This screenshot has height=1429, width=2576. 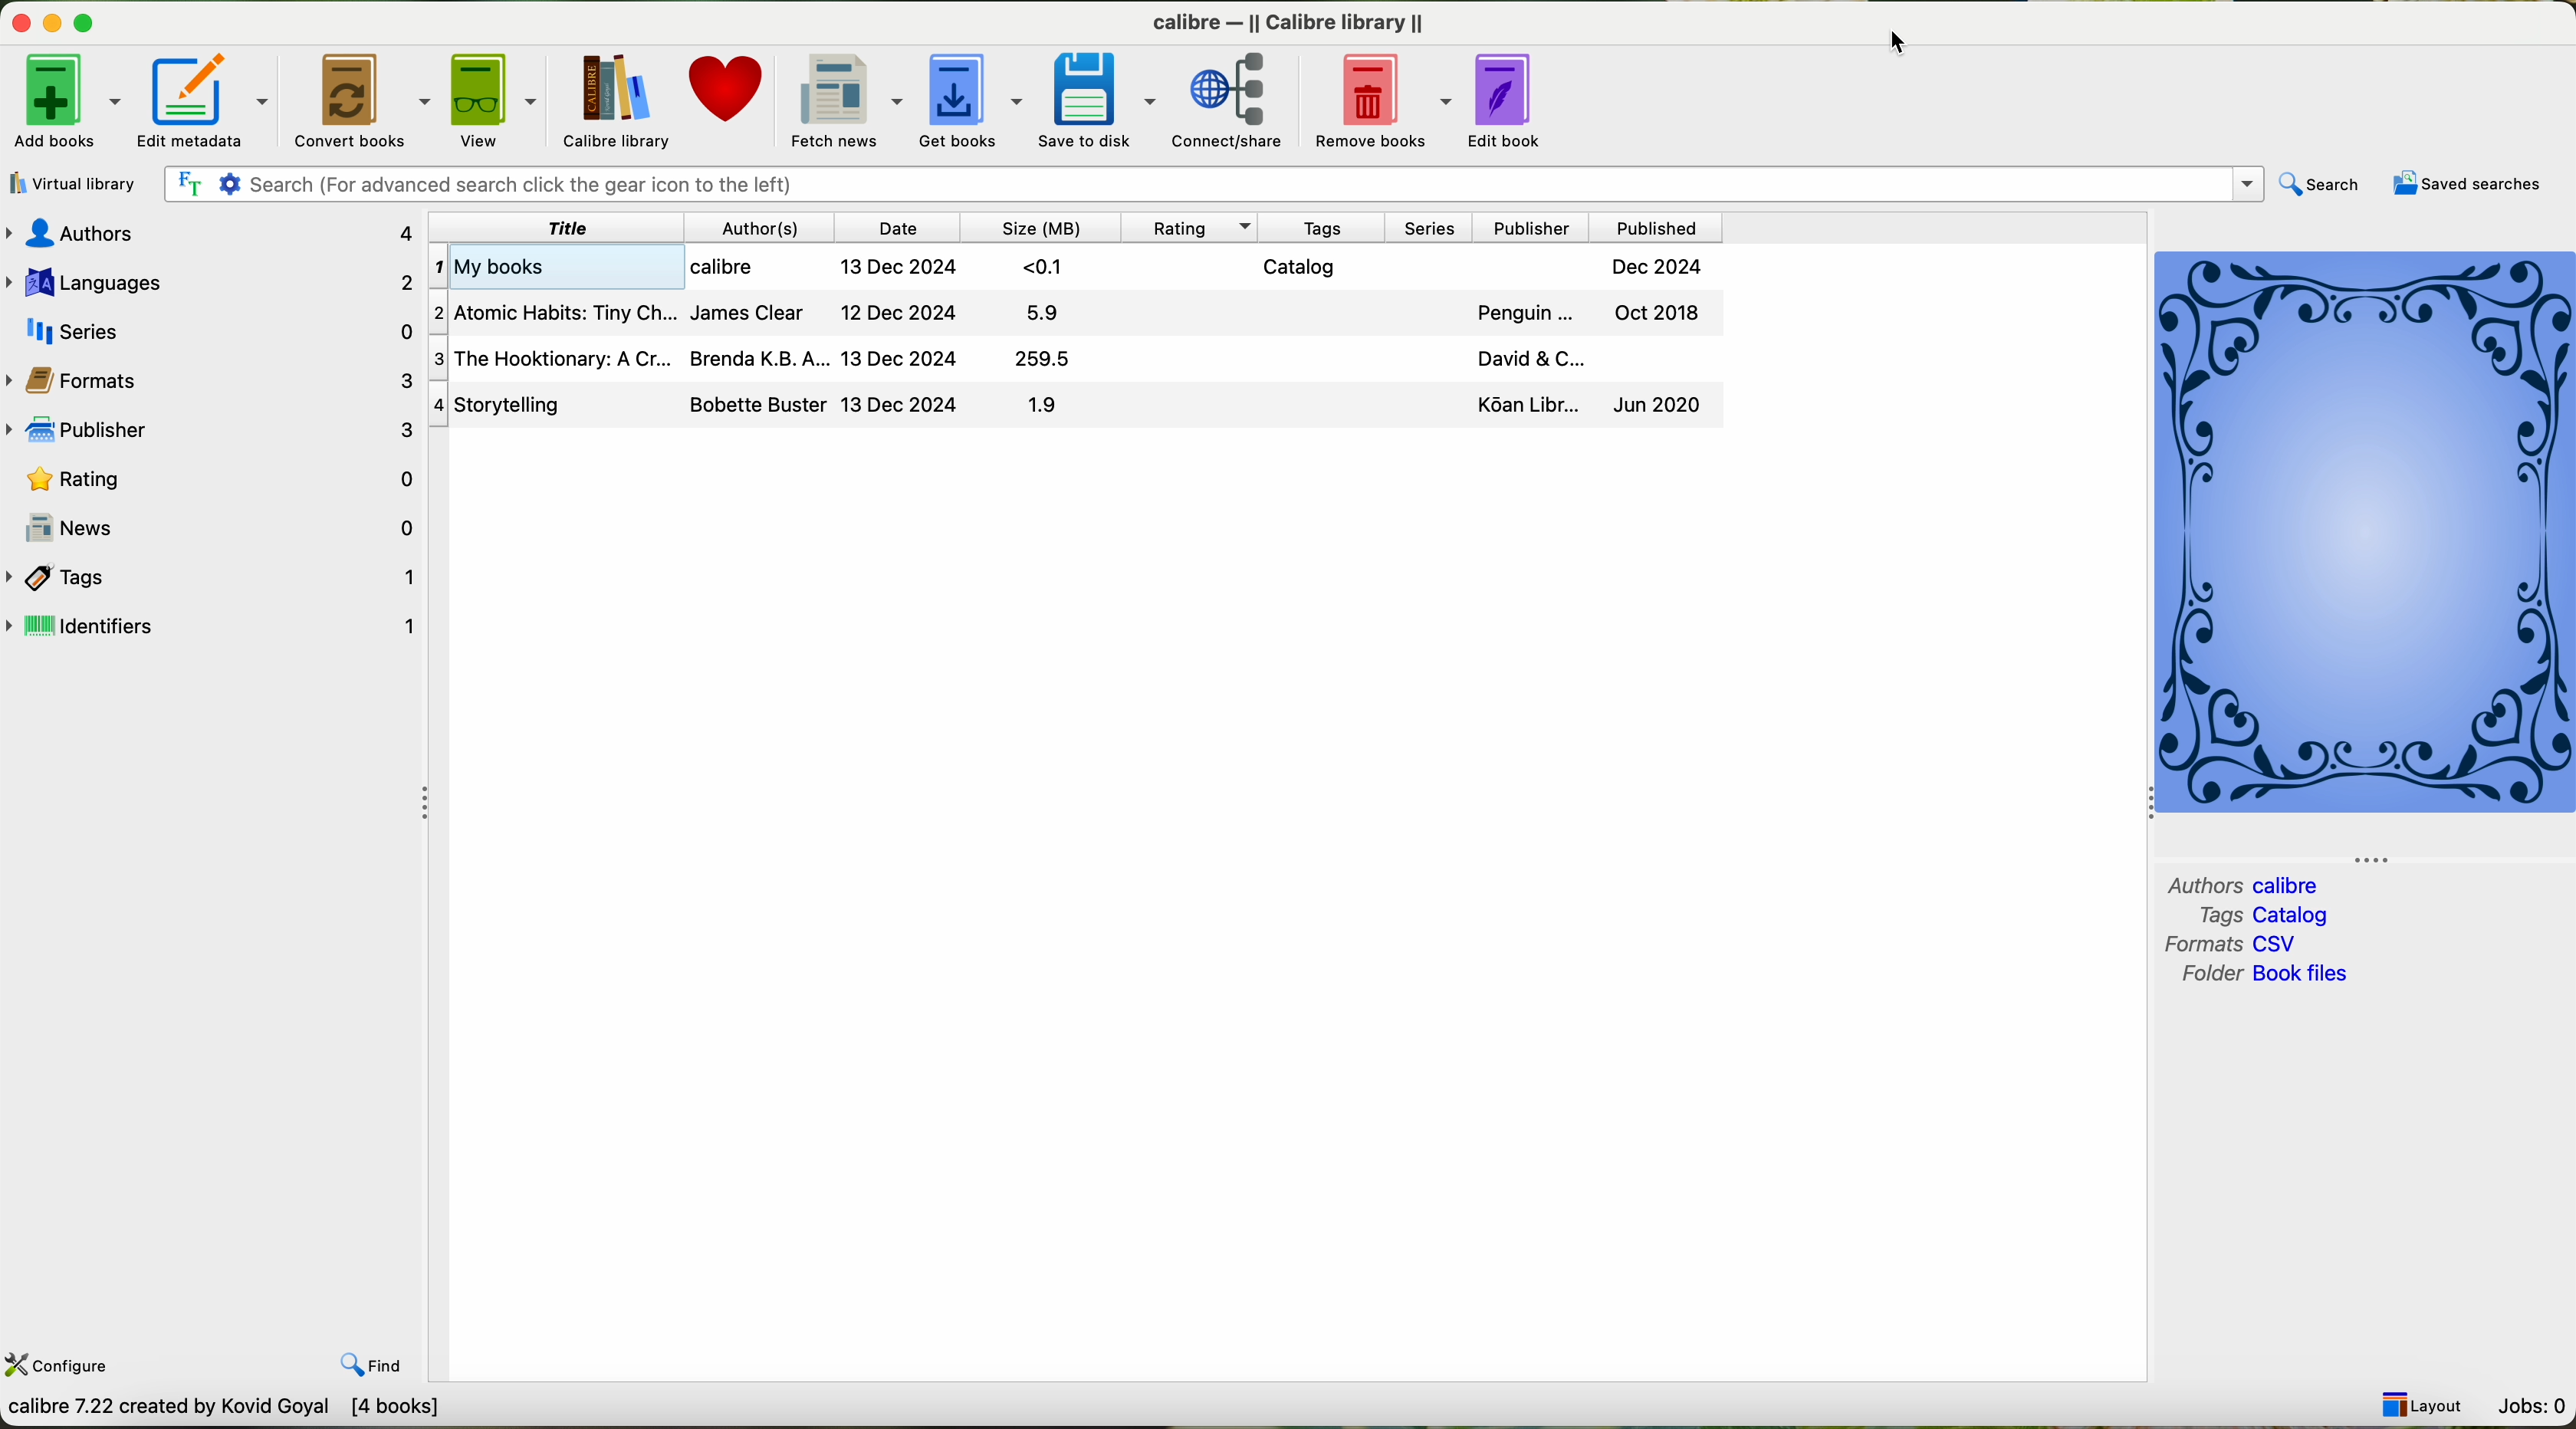 I want to click on search, so click(x=2321, y=186).